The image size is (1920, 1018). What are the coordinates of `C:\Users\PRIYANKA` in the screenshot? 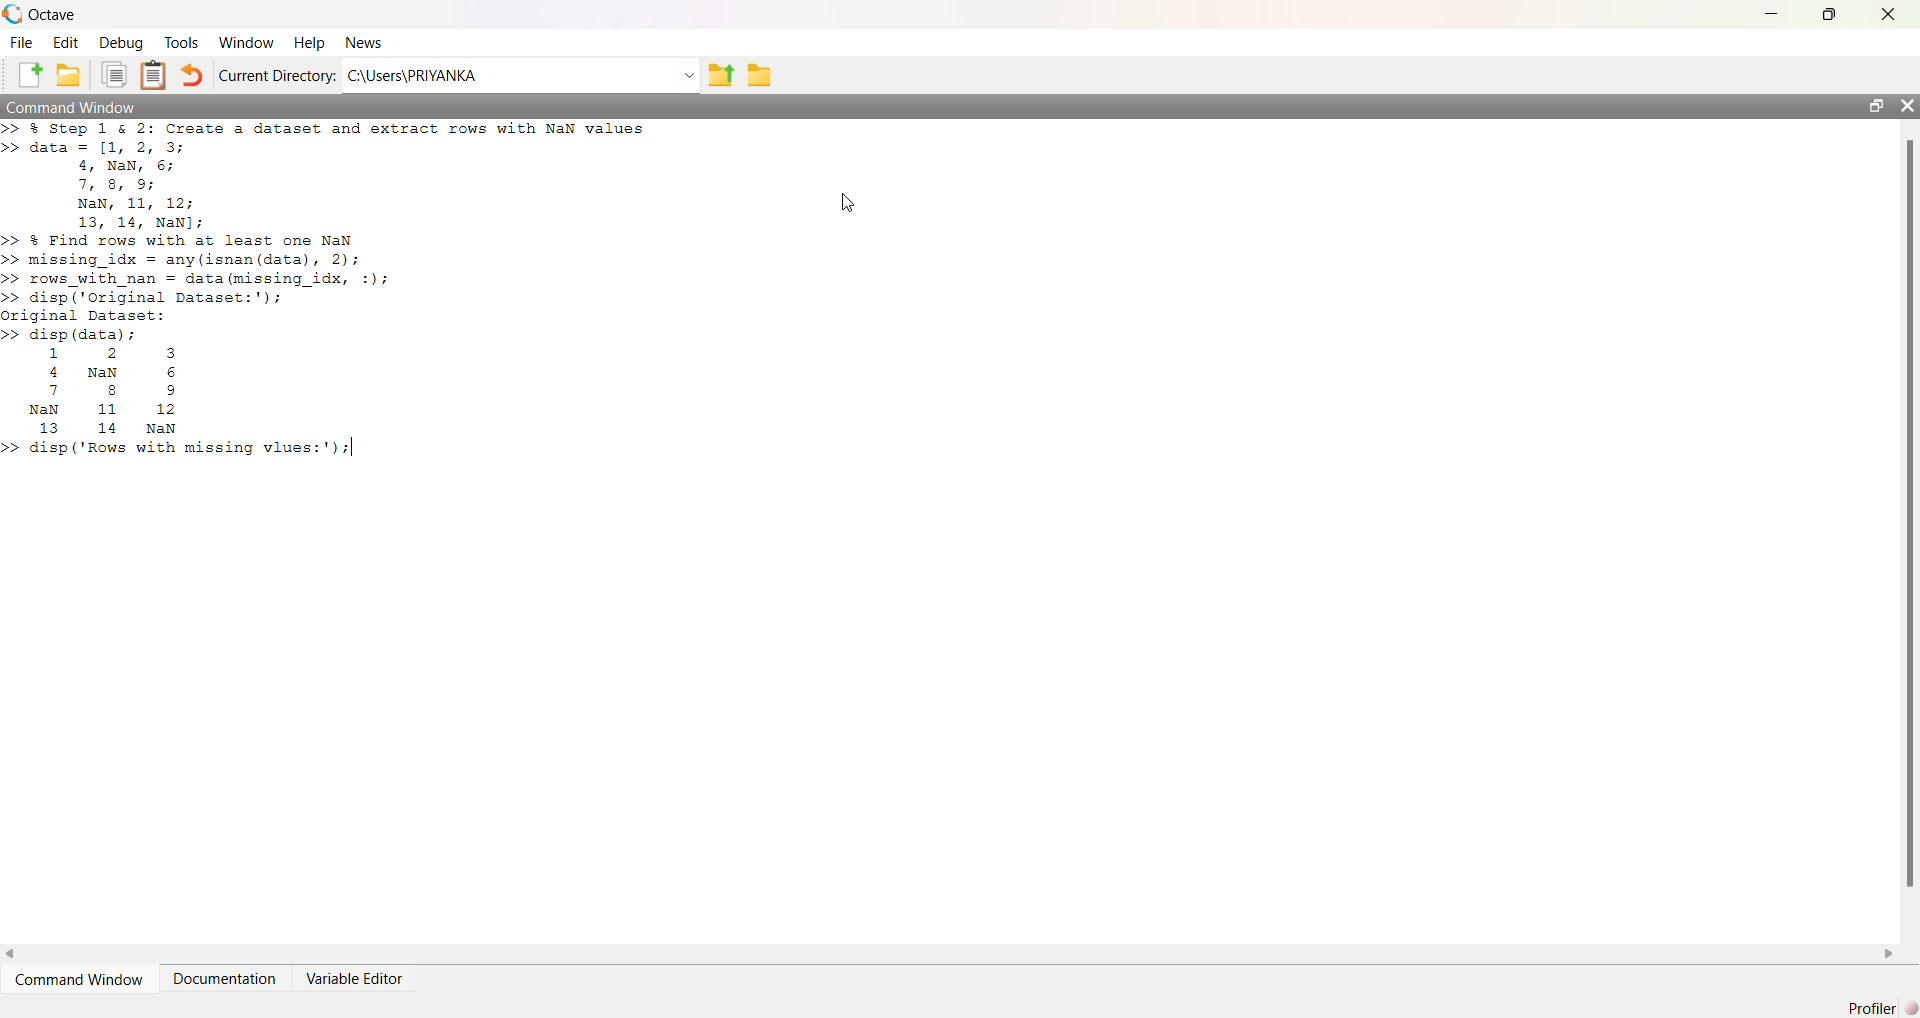 It's located at (412, 75).